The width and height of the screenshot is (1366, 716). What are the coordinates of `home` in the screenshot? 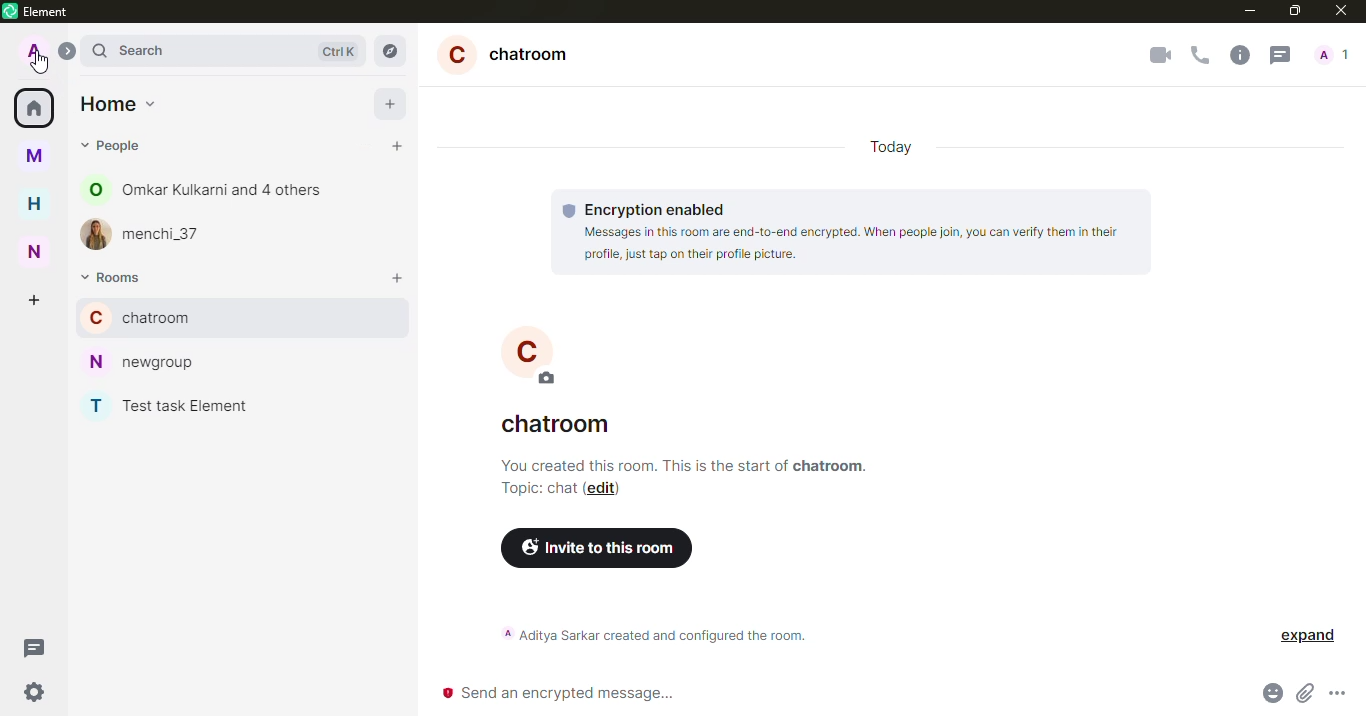 It's located at (31, 109).